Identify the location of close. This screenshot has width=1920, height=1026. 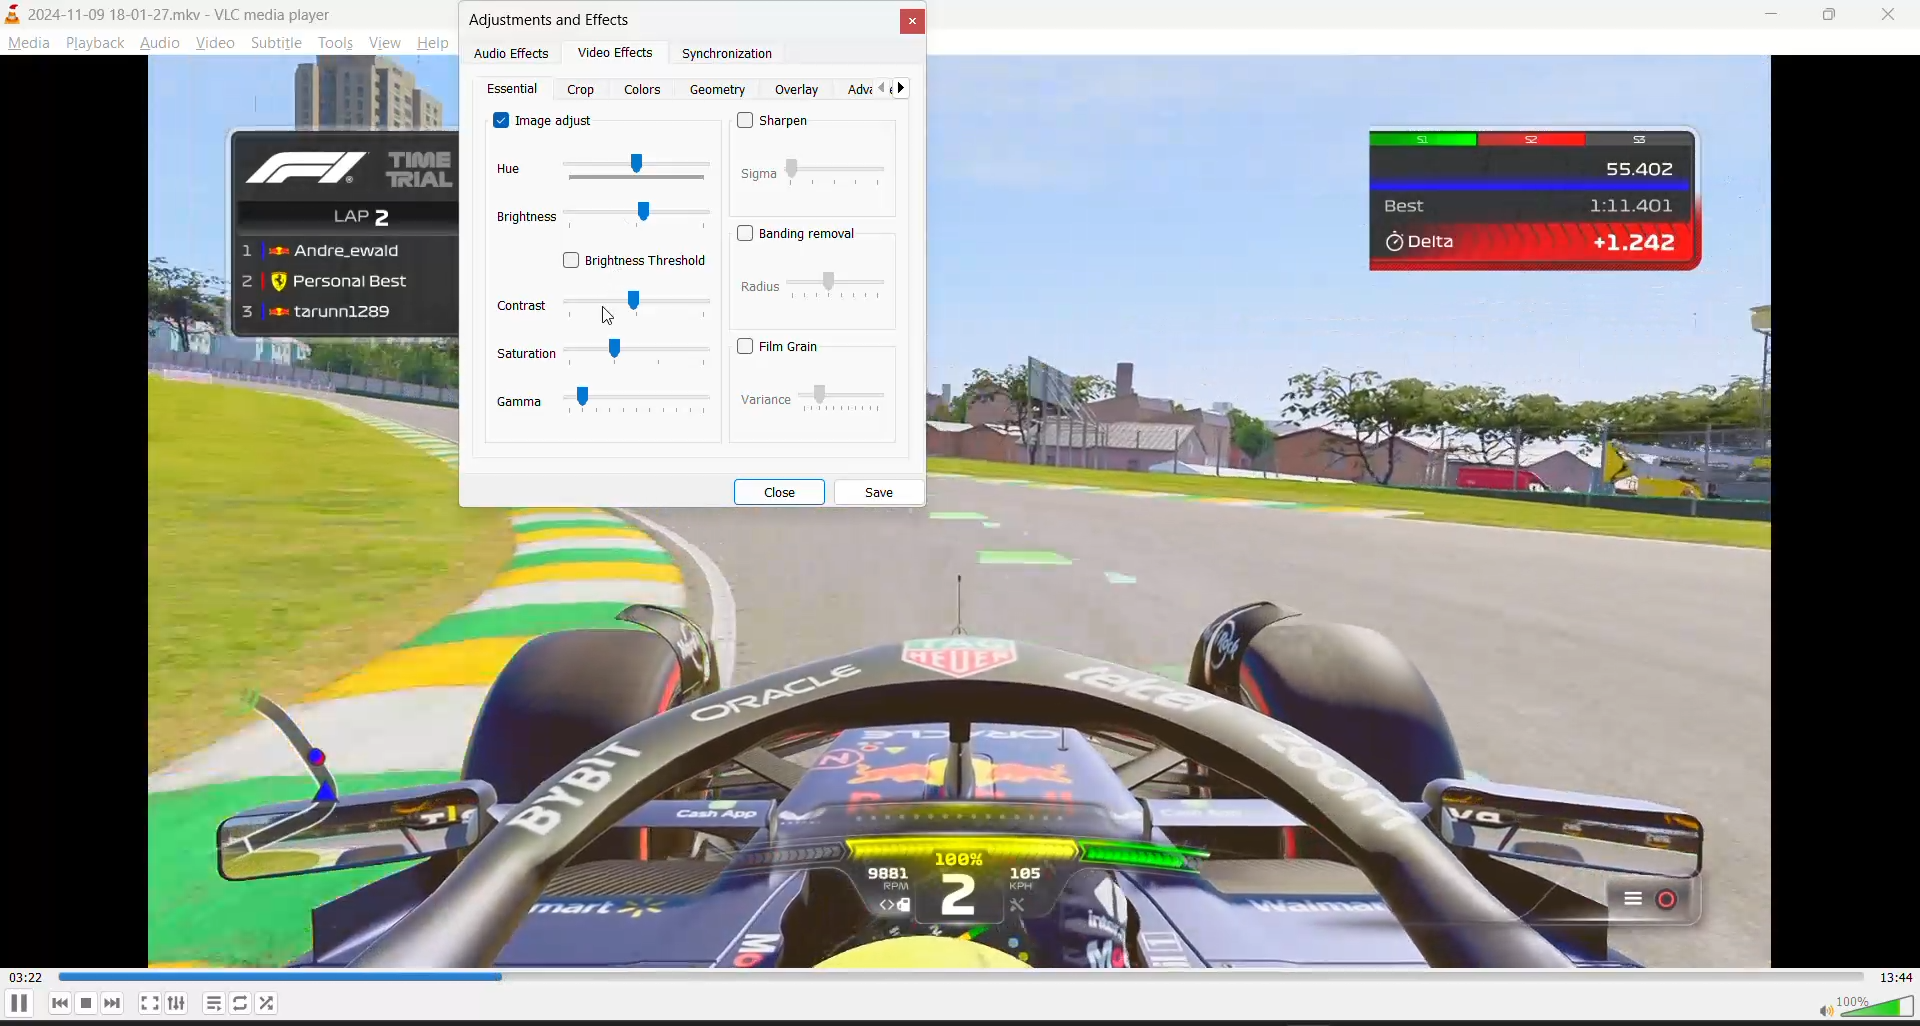
(1888, 15).